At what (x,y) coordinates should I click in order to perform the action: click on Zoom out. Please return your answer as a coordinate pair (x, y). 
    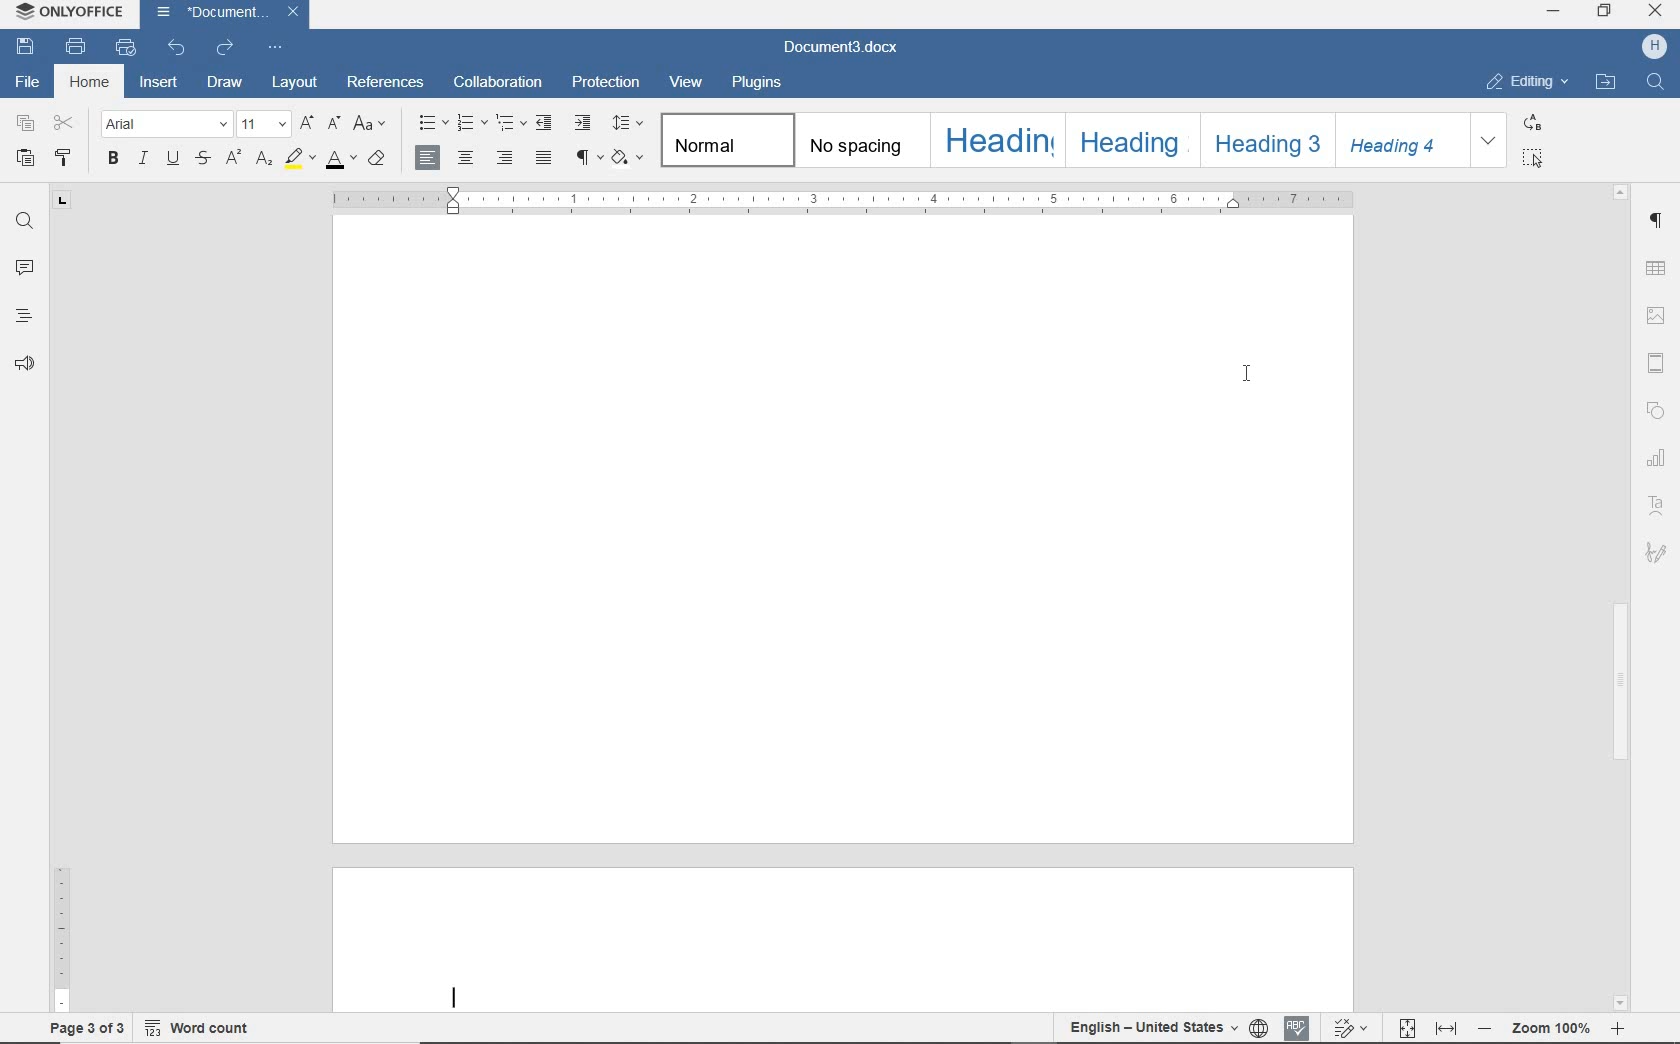
    Looking at the image, I should click on (1483, 1027).